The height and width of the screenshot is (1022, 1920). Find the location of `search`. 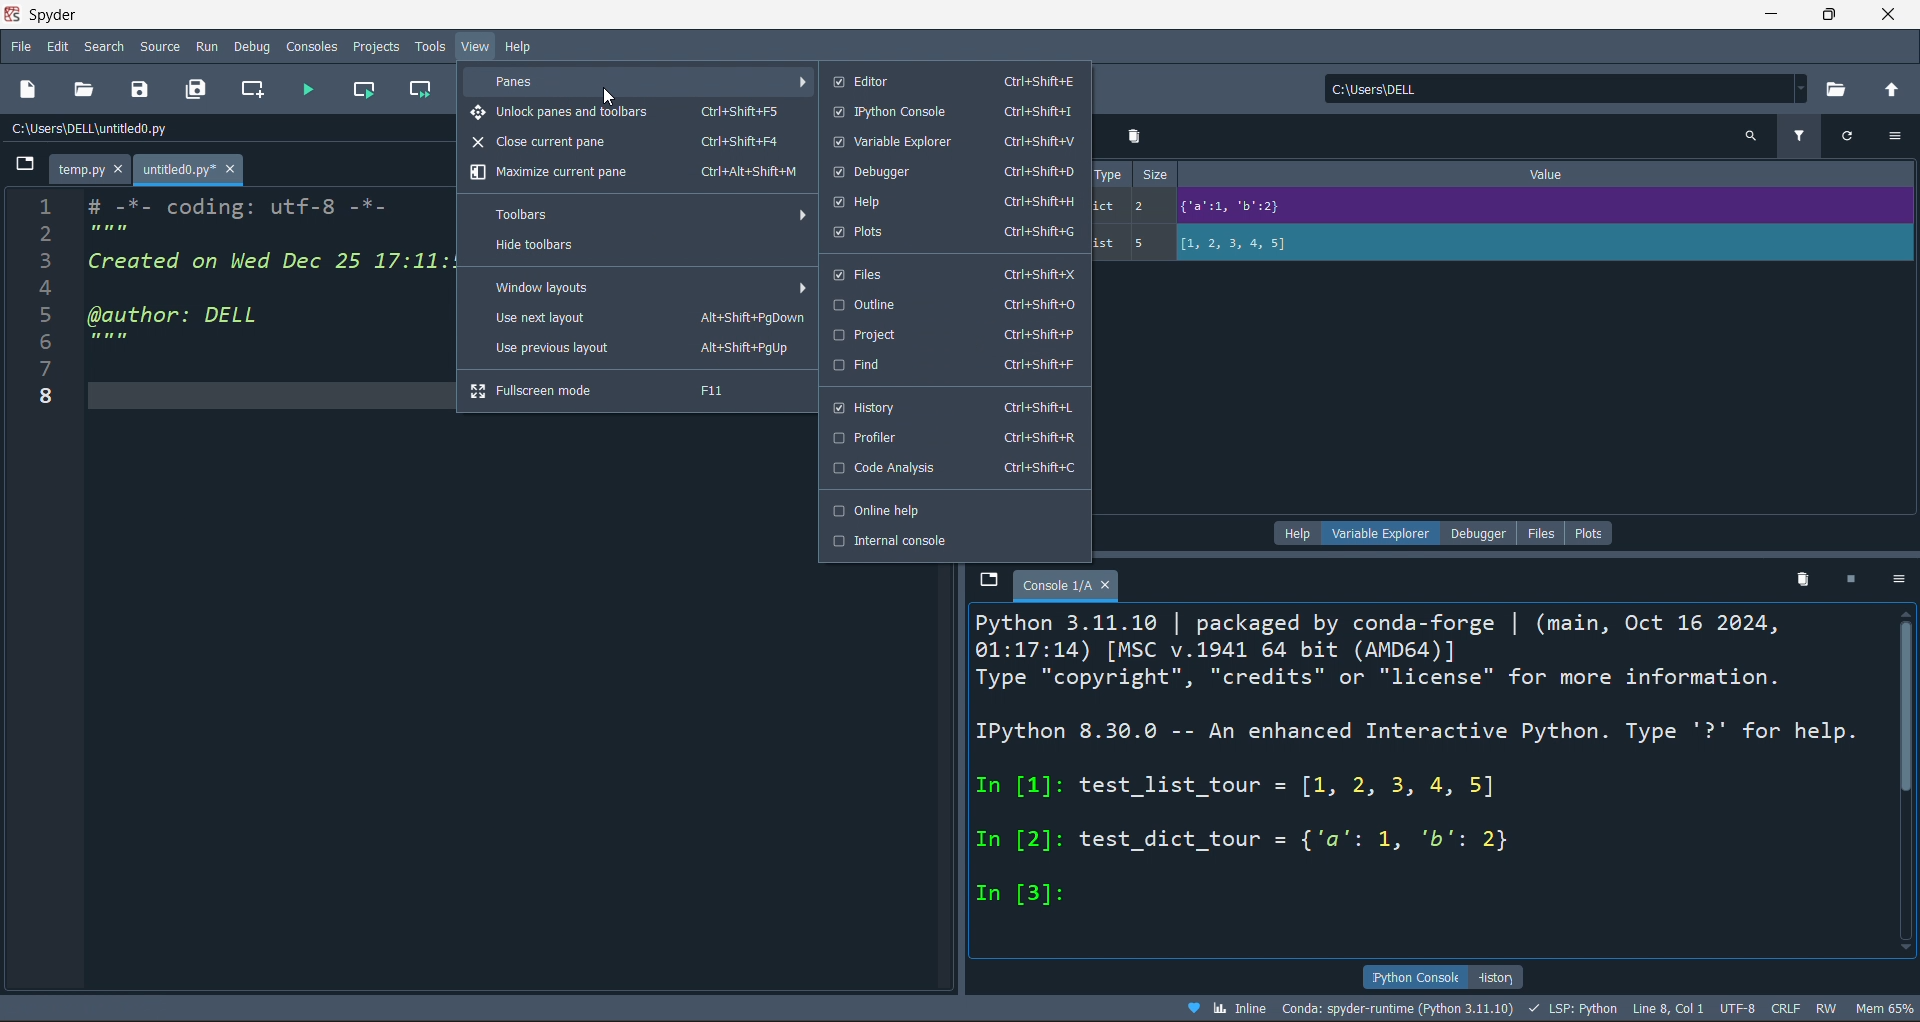

search is located at coordinates (102, 45).